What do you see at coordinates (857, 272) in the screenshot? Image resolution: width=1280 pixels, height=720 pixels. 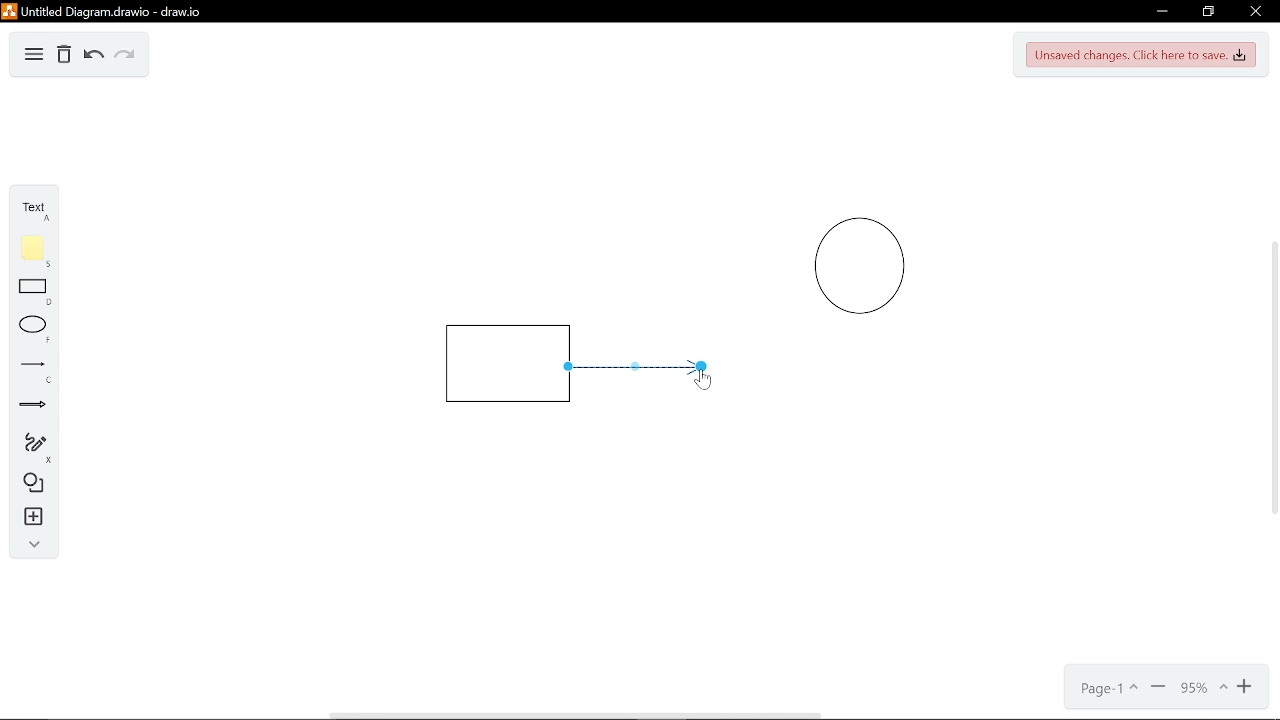 I see `Circle` at bounding box center [857, 272].